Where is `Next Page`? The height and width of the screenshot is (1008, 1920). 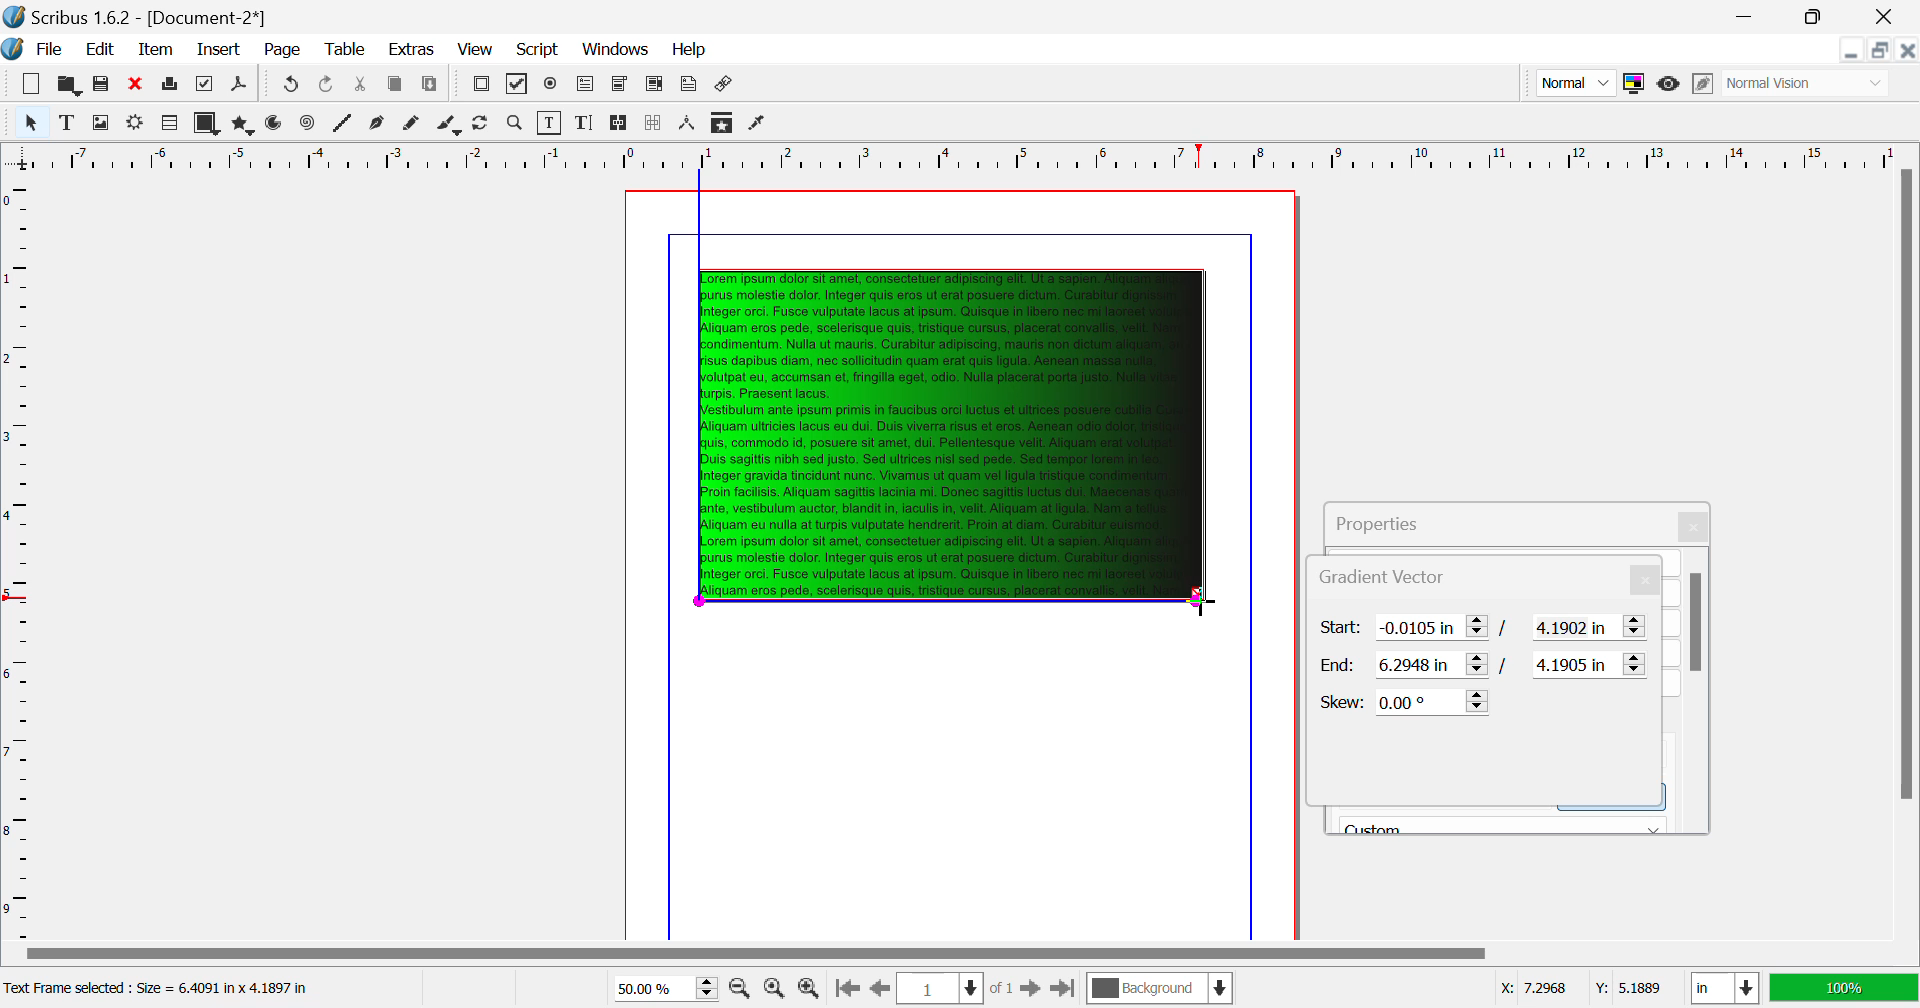 Next Page is located at coordinates (1030, 987).